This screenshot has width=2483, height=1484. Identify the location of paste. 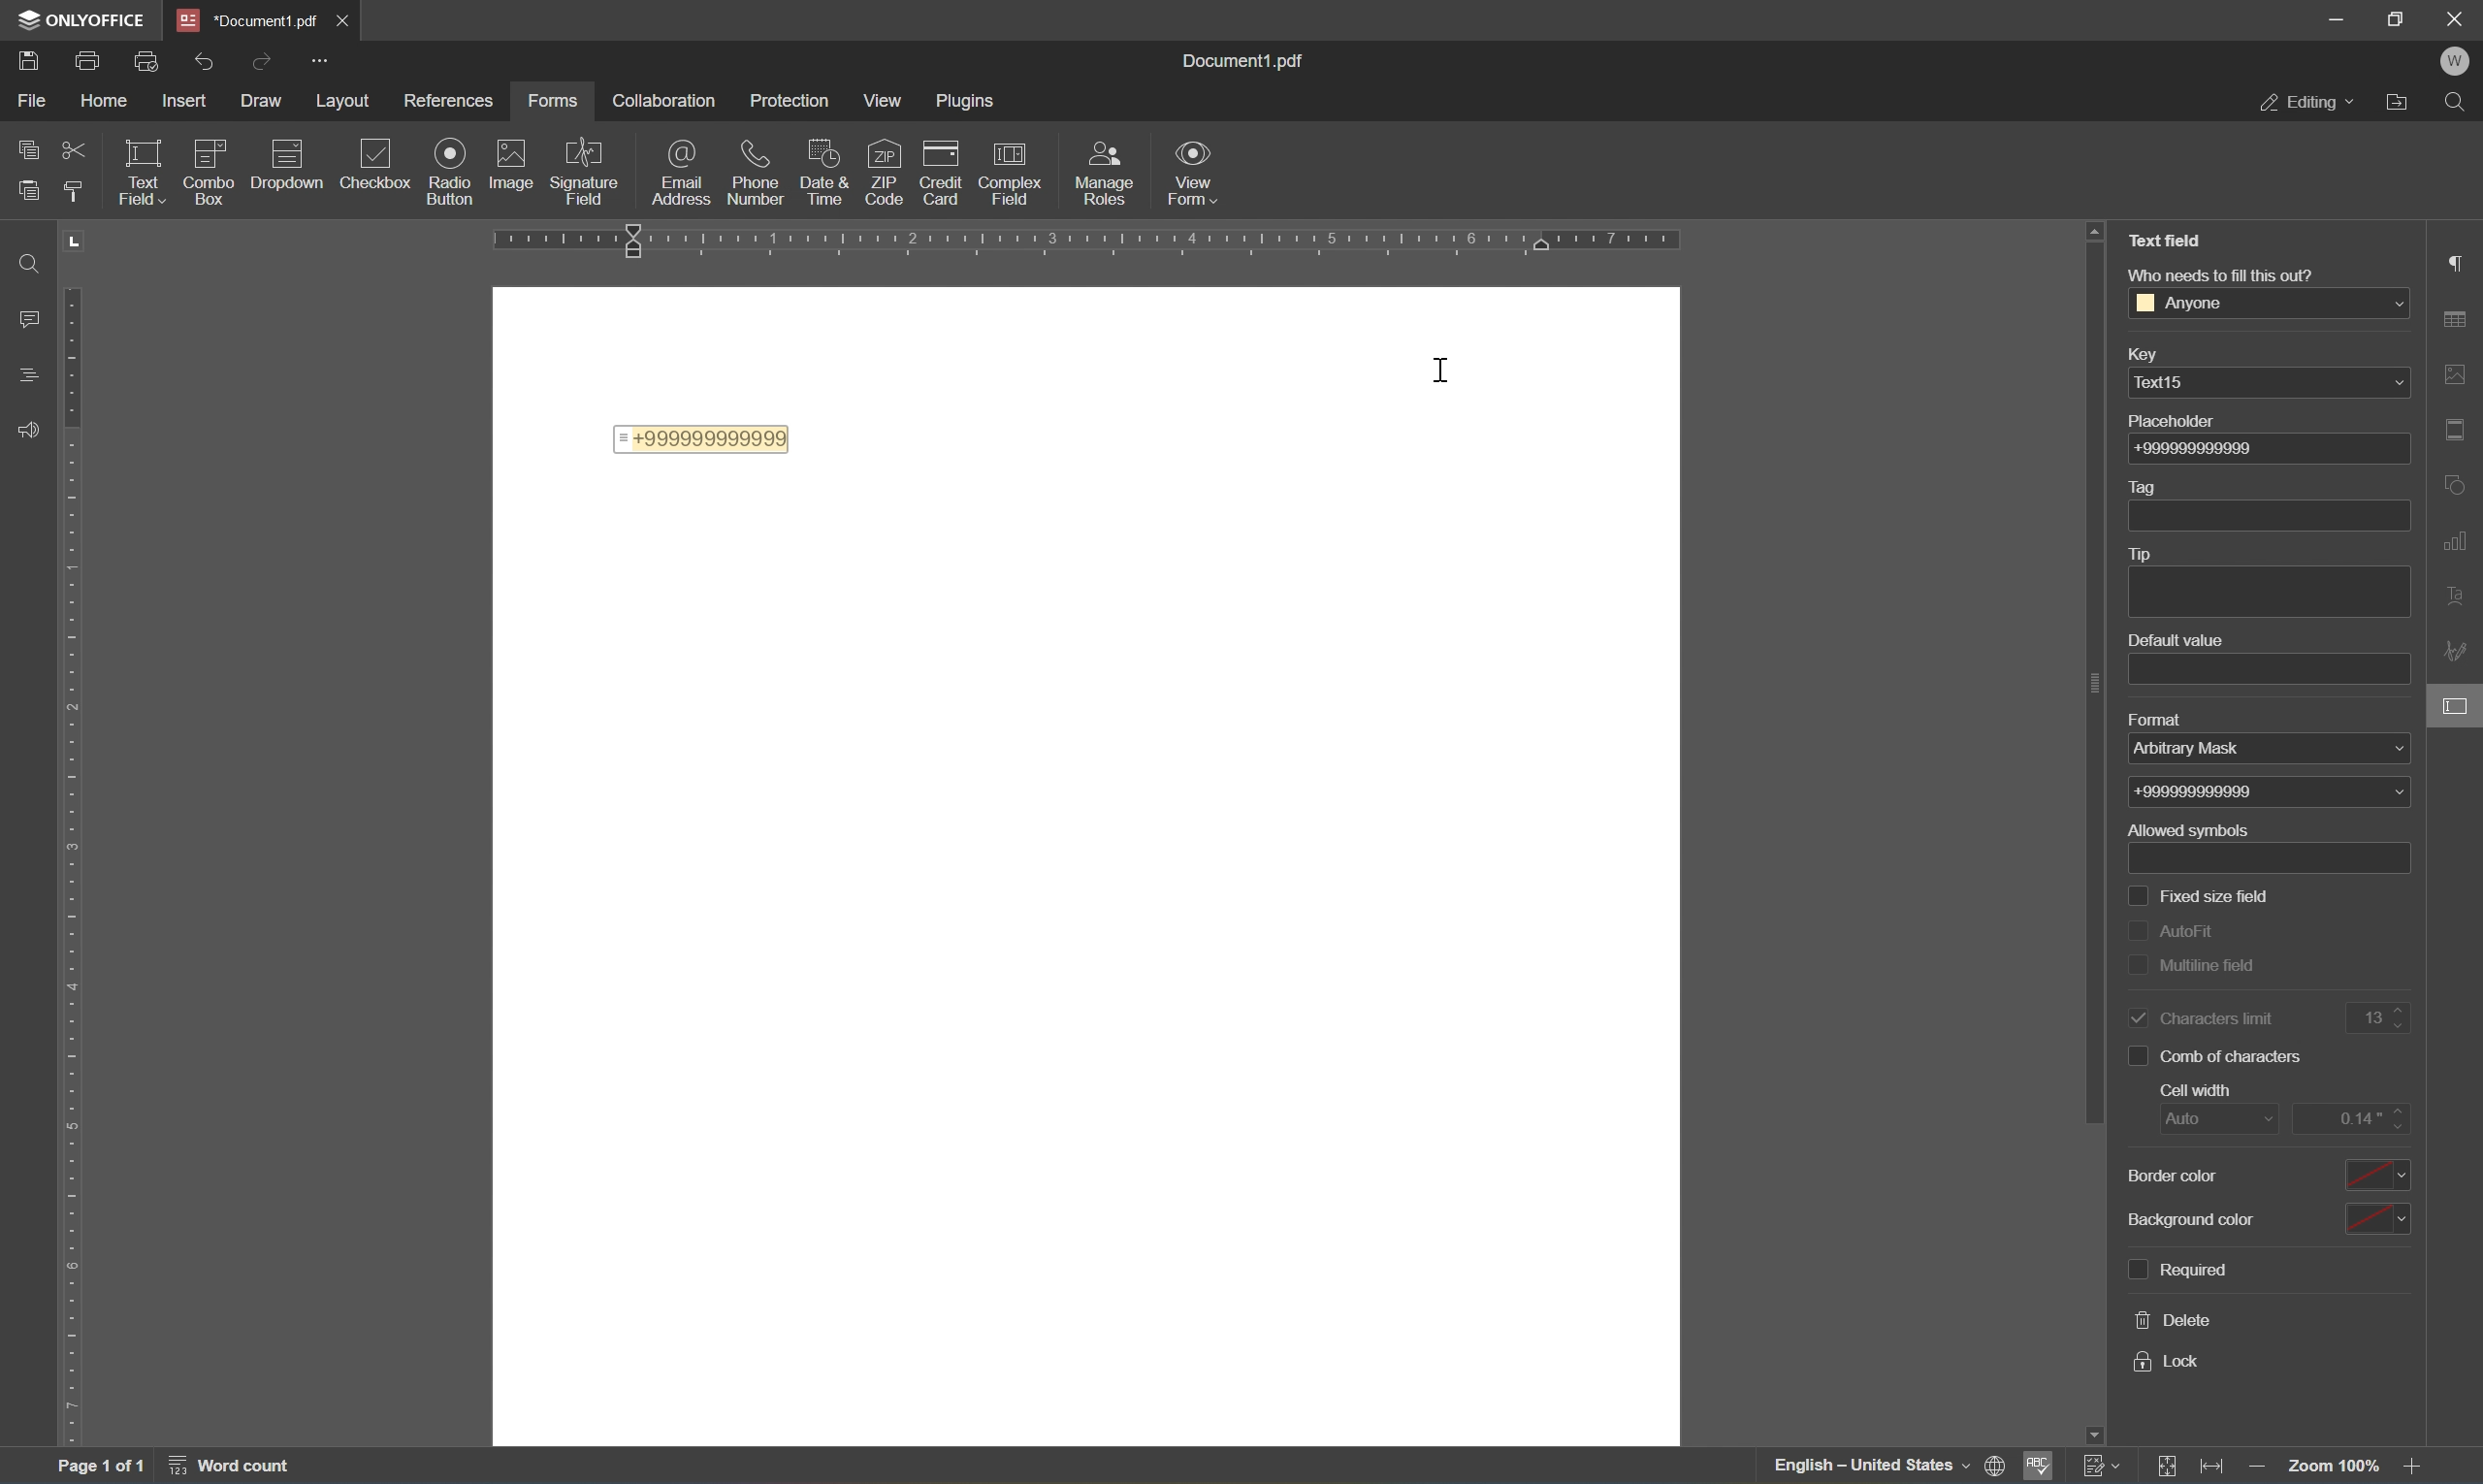
(30, 192).